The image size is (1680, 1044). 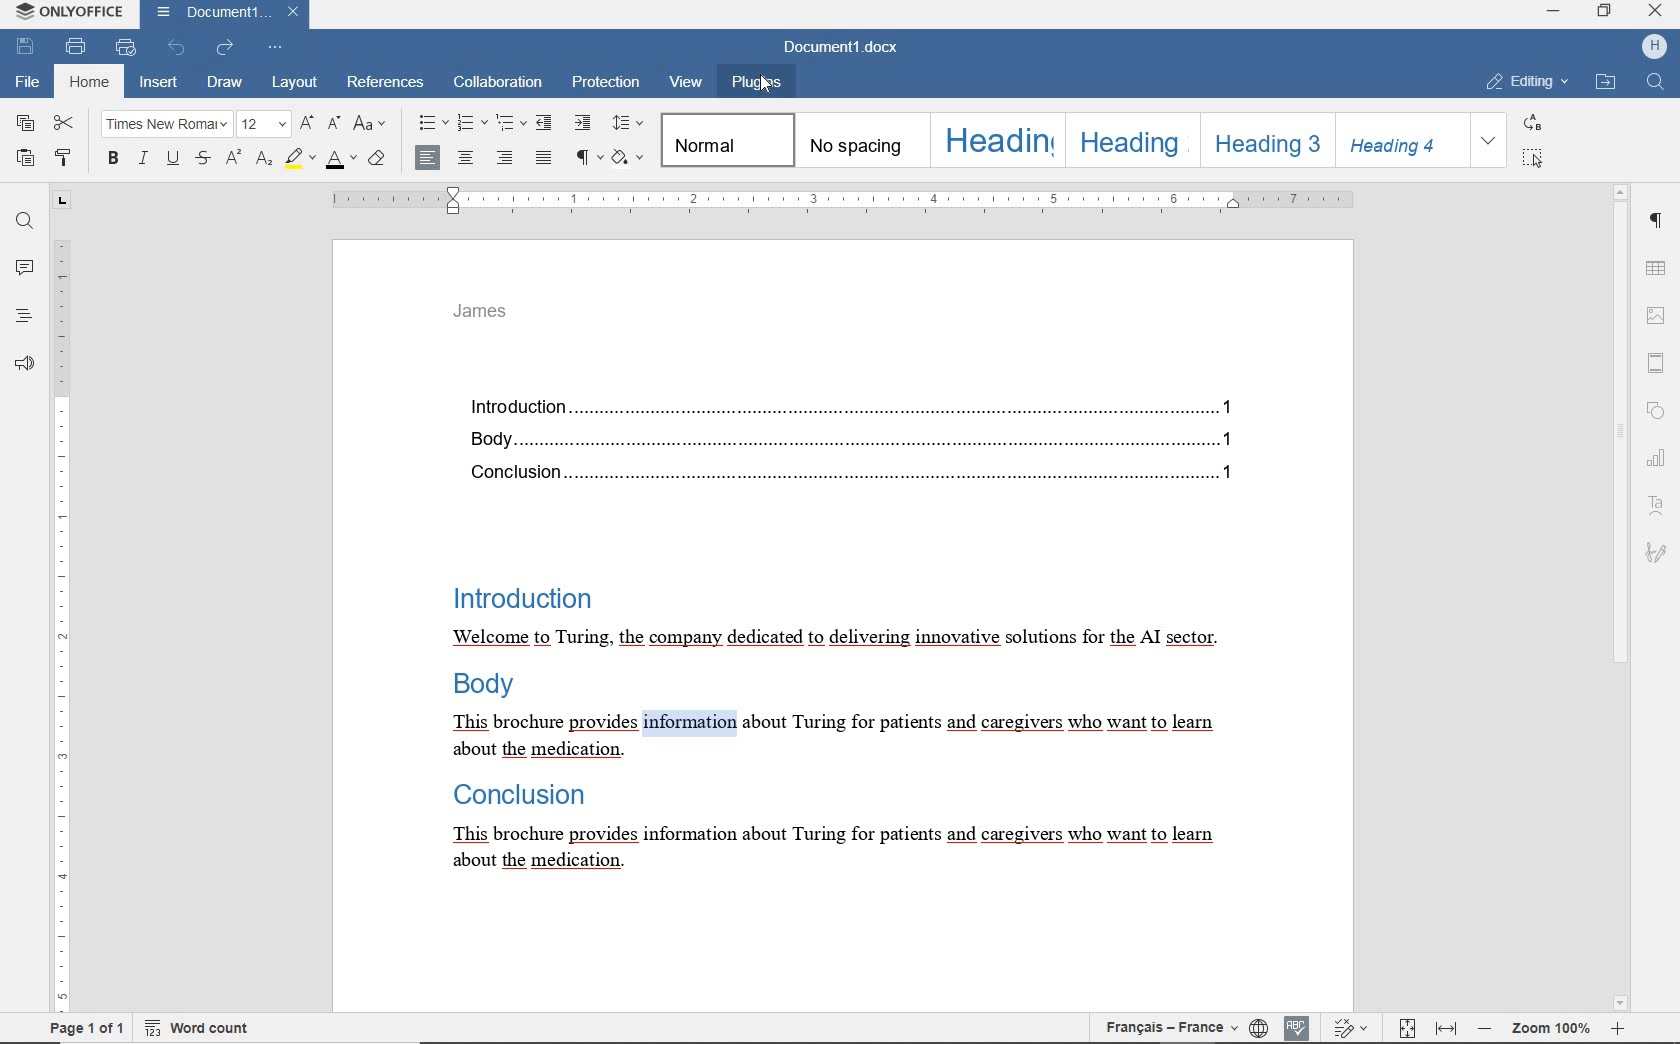 I want to click on PARAGRAPH SETTINGS, so click(x=1658, y=219).